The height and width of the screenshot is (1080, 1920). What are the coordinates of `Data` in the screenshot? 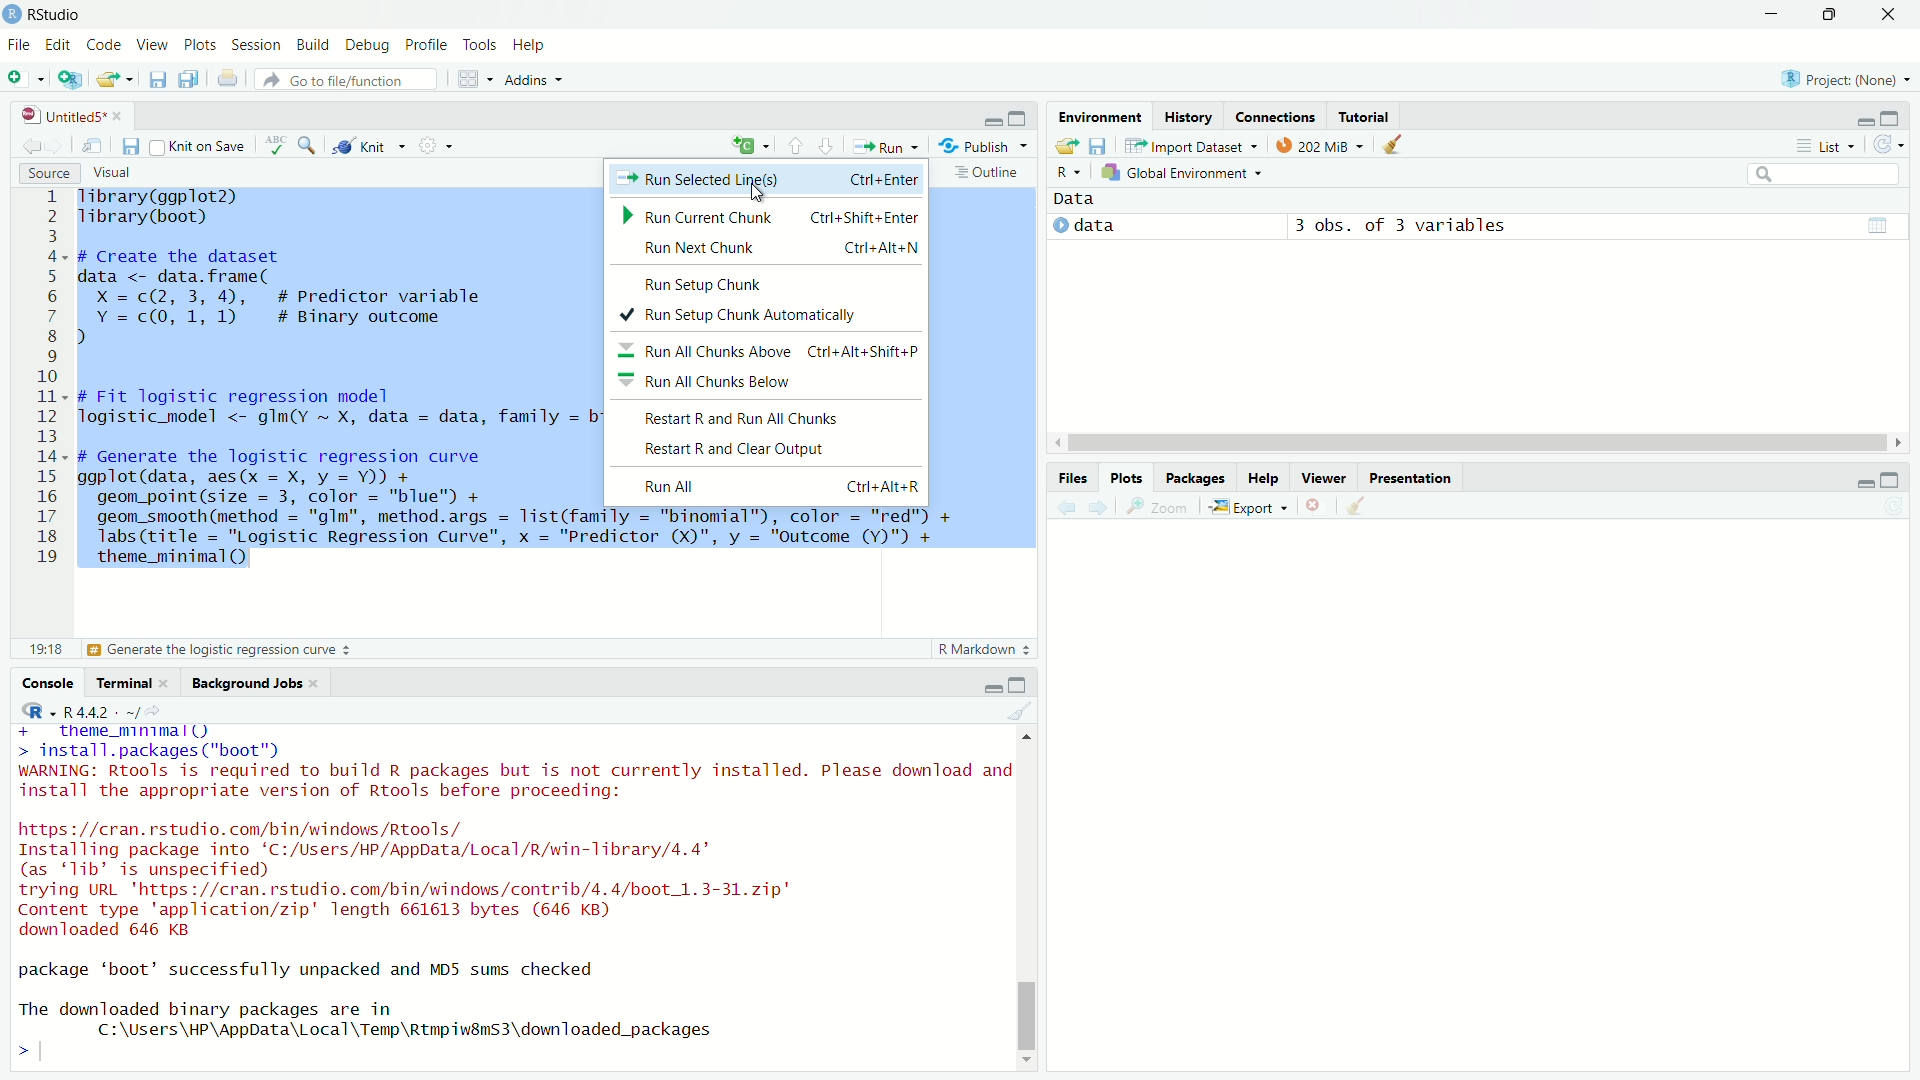 It's located at (1075, 199).